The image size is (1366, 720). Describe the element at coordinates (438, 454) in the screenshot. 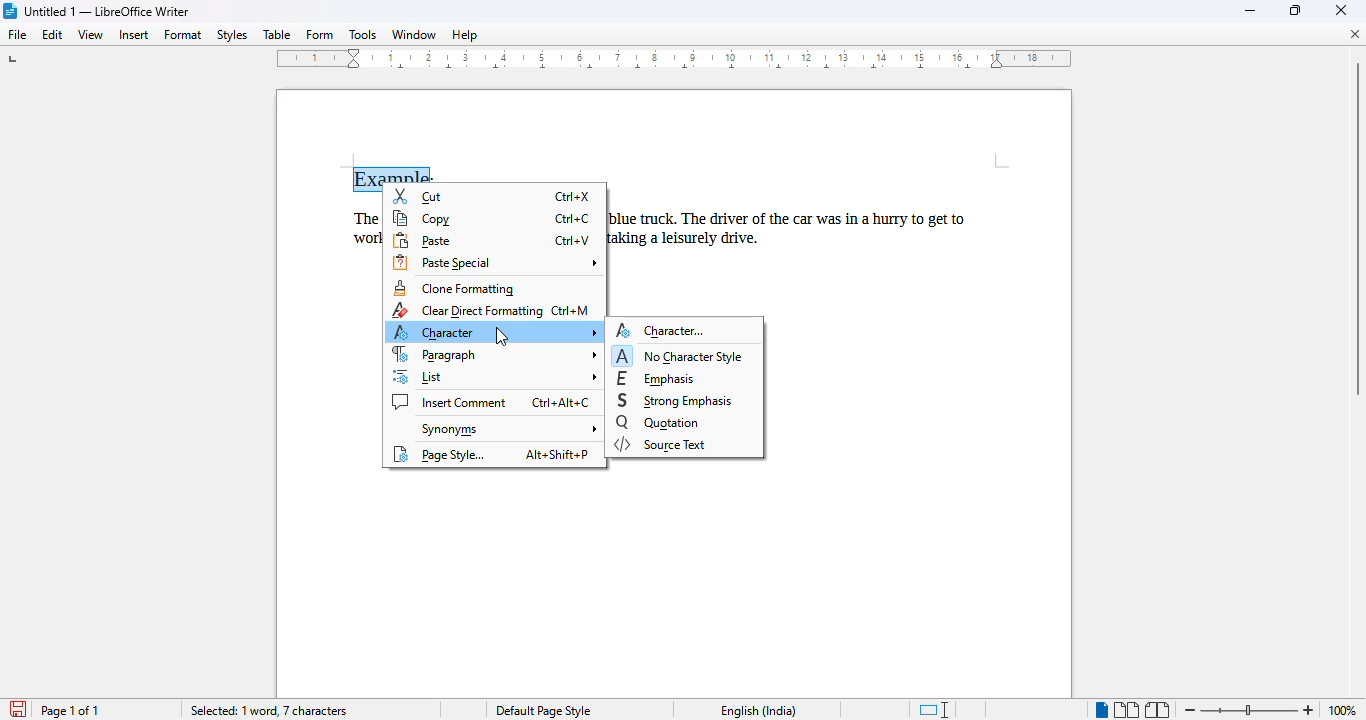

I see `page style` at that location.